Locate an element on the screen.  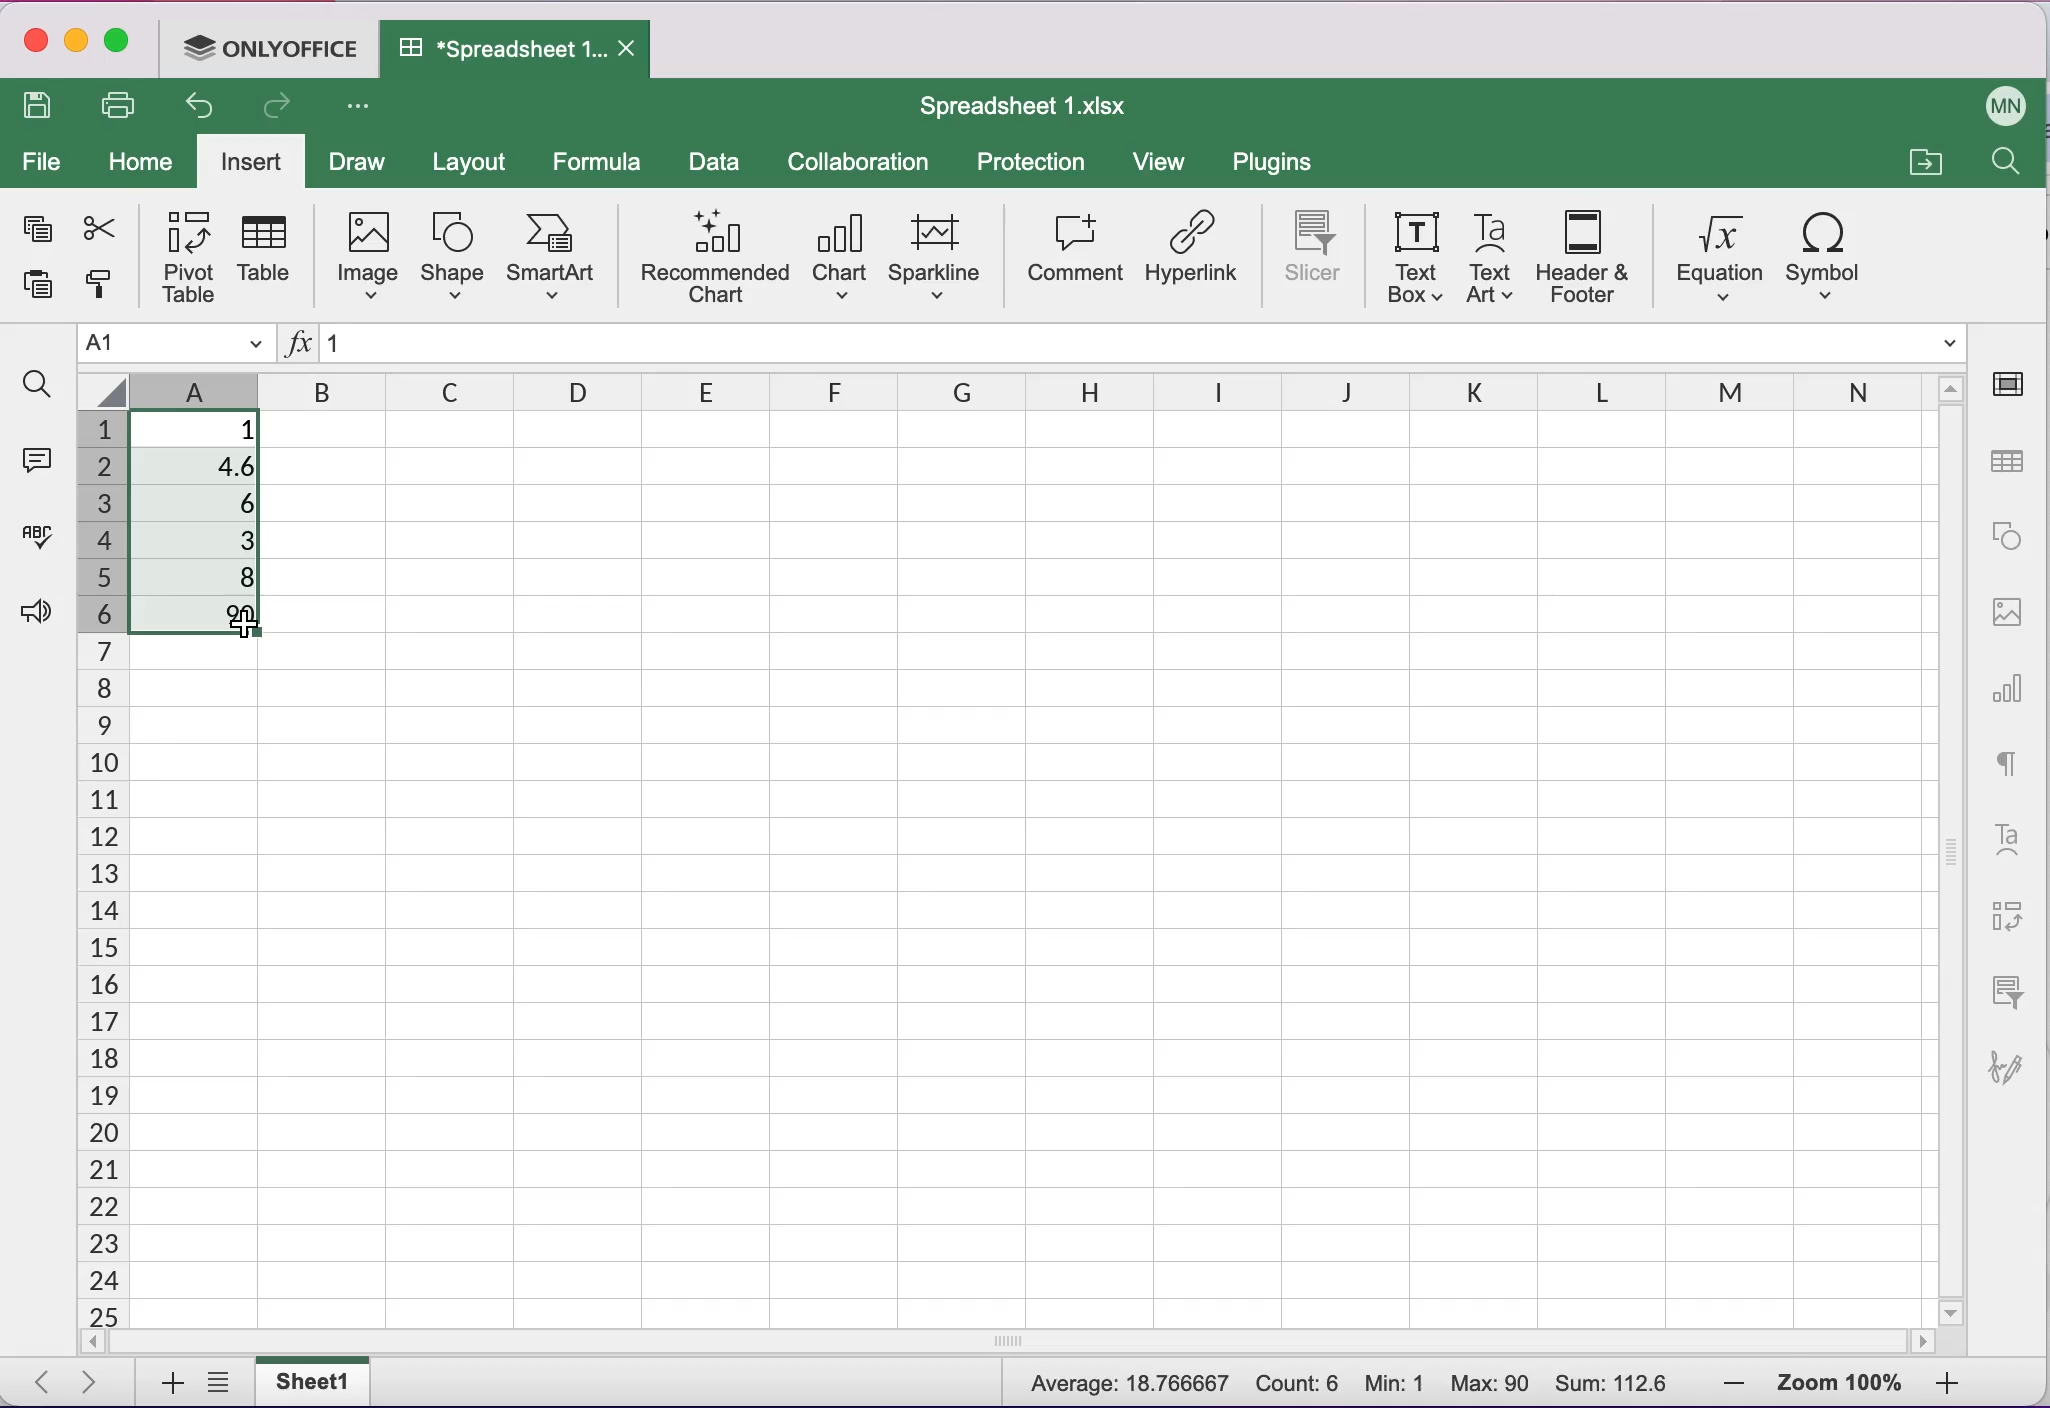
1 is located at coordinates (197, 428).